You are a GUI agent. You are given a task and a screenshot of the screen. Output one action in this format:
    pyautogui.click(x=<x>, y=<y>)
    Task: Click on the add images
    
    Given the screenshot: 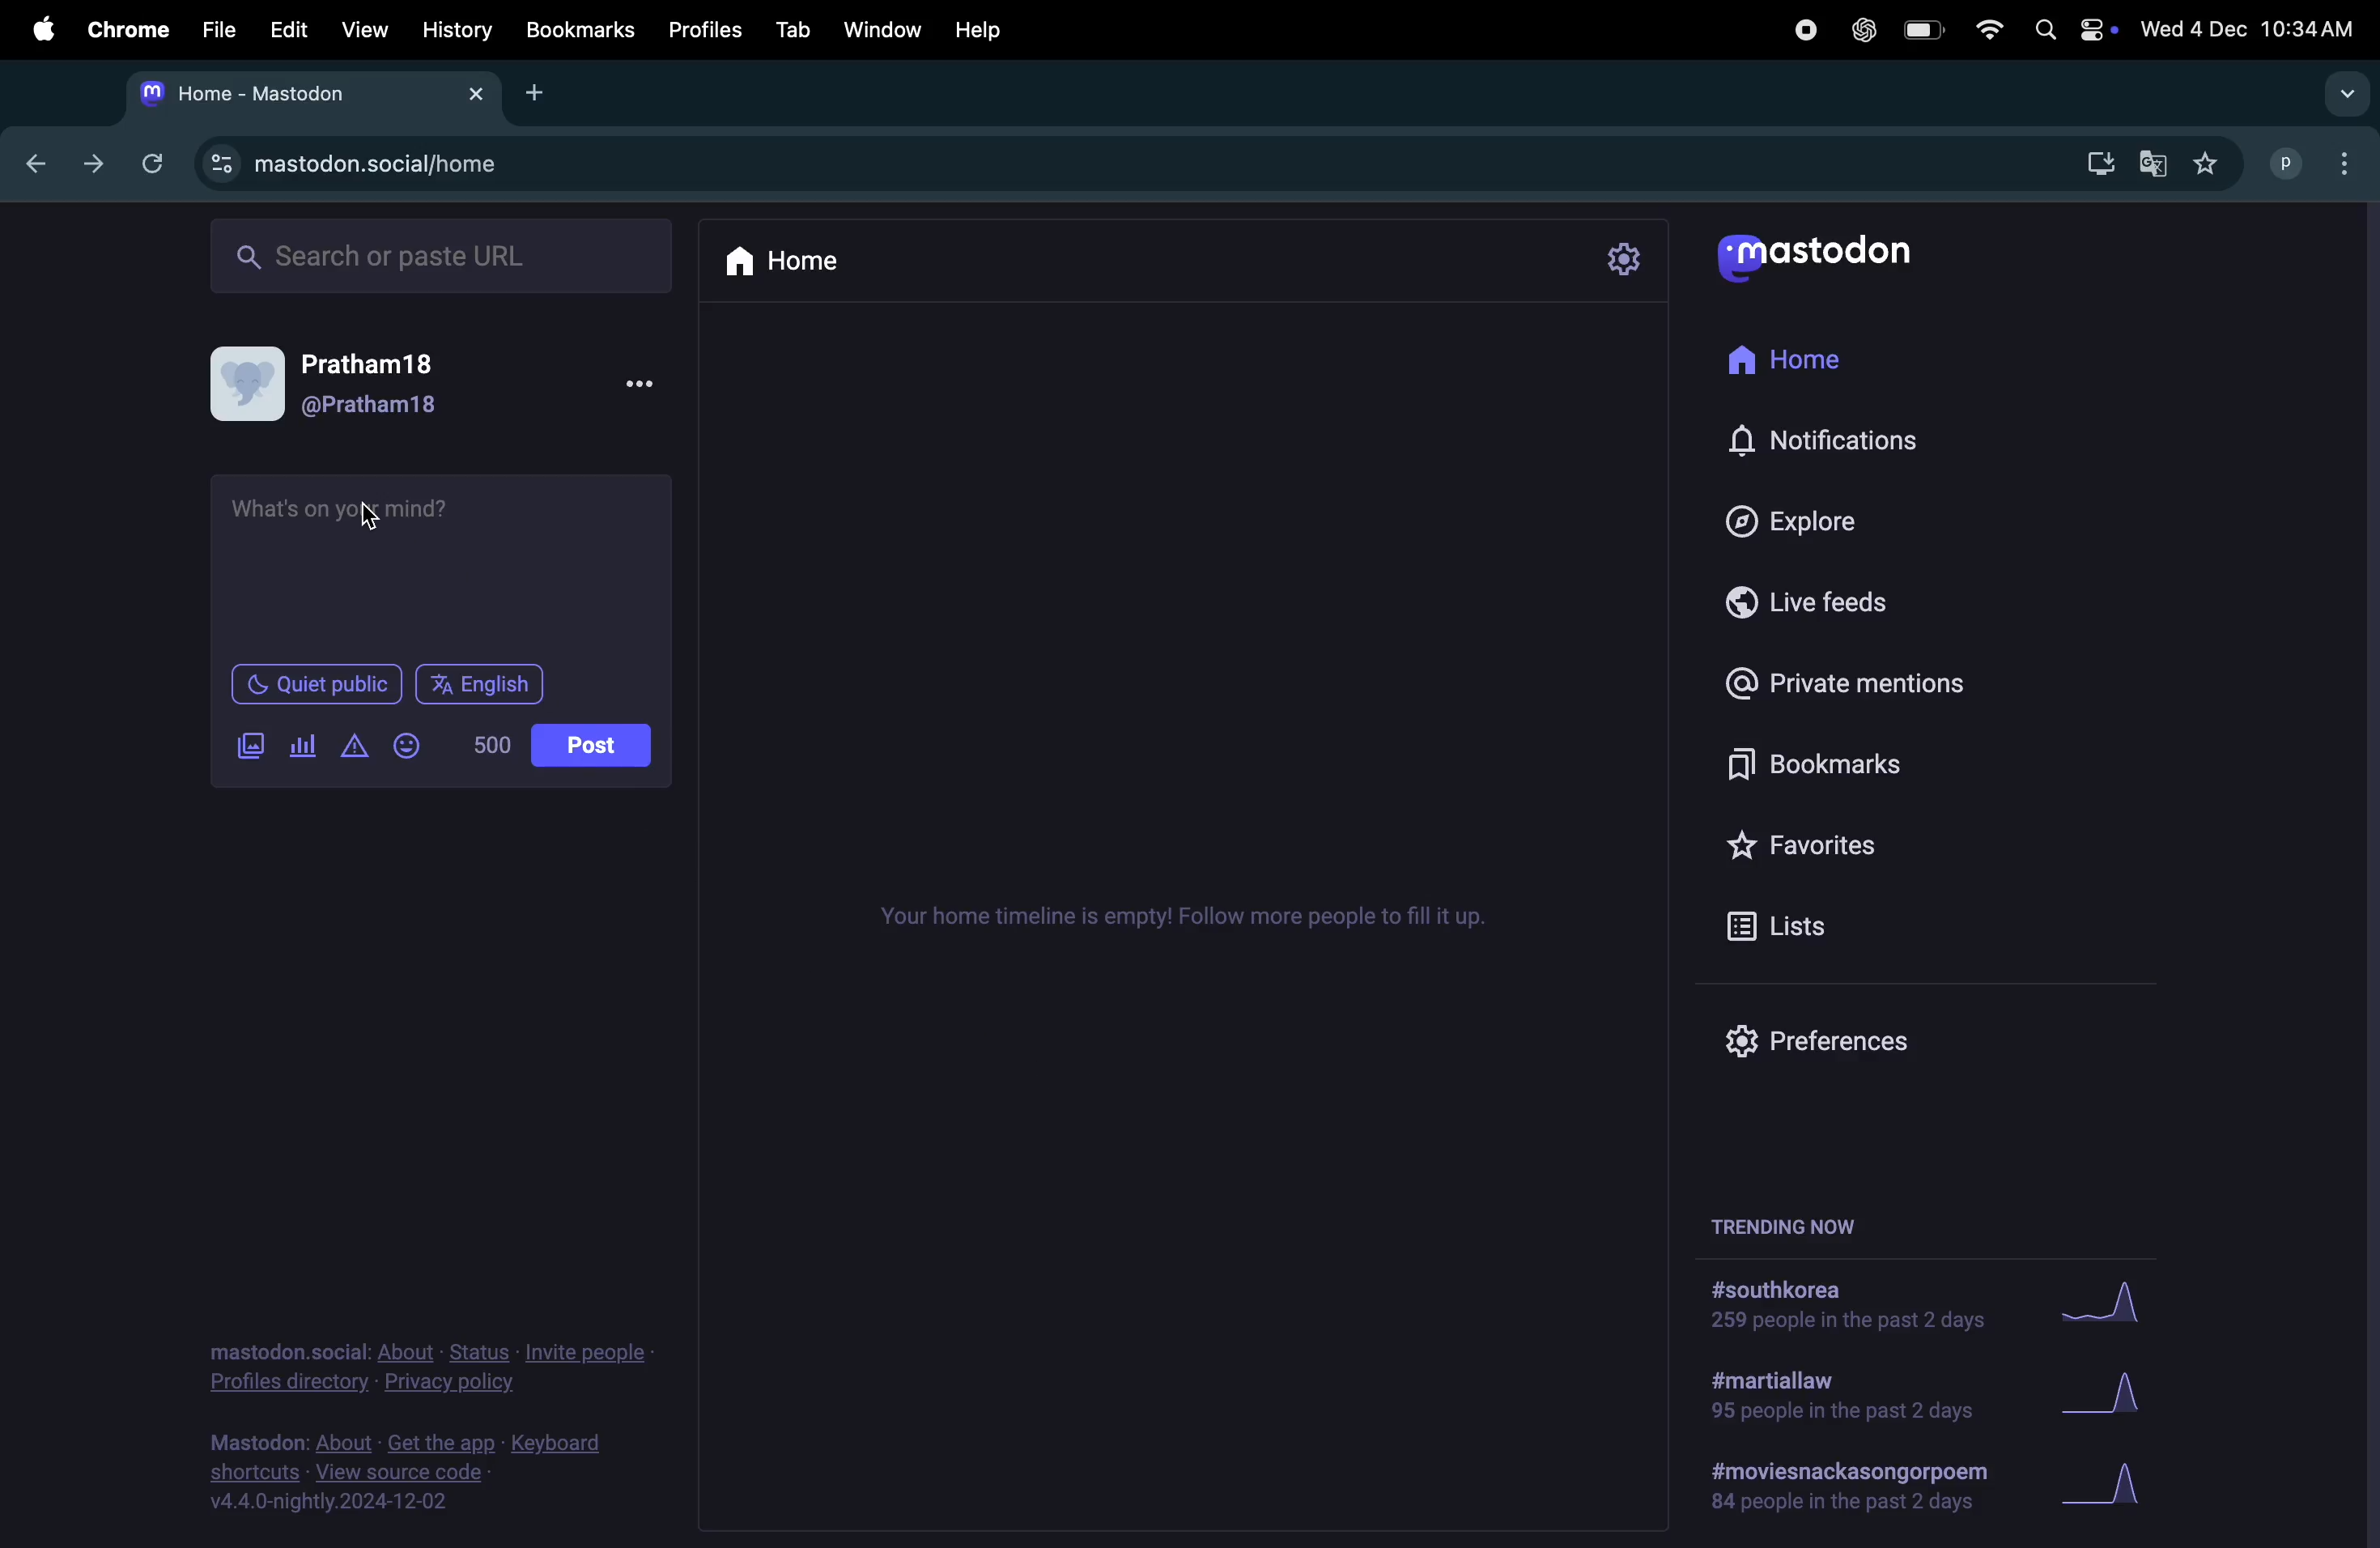 What is the action you would take?
    pyautogui.click(x=256, y=747)
    